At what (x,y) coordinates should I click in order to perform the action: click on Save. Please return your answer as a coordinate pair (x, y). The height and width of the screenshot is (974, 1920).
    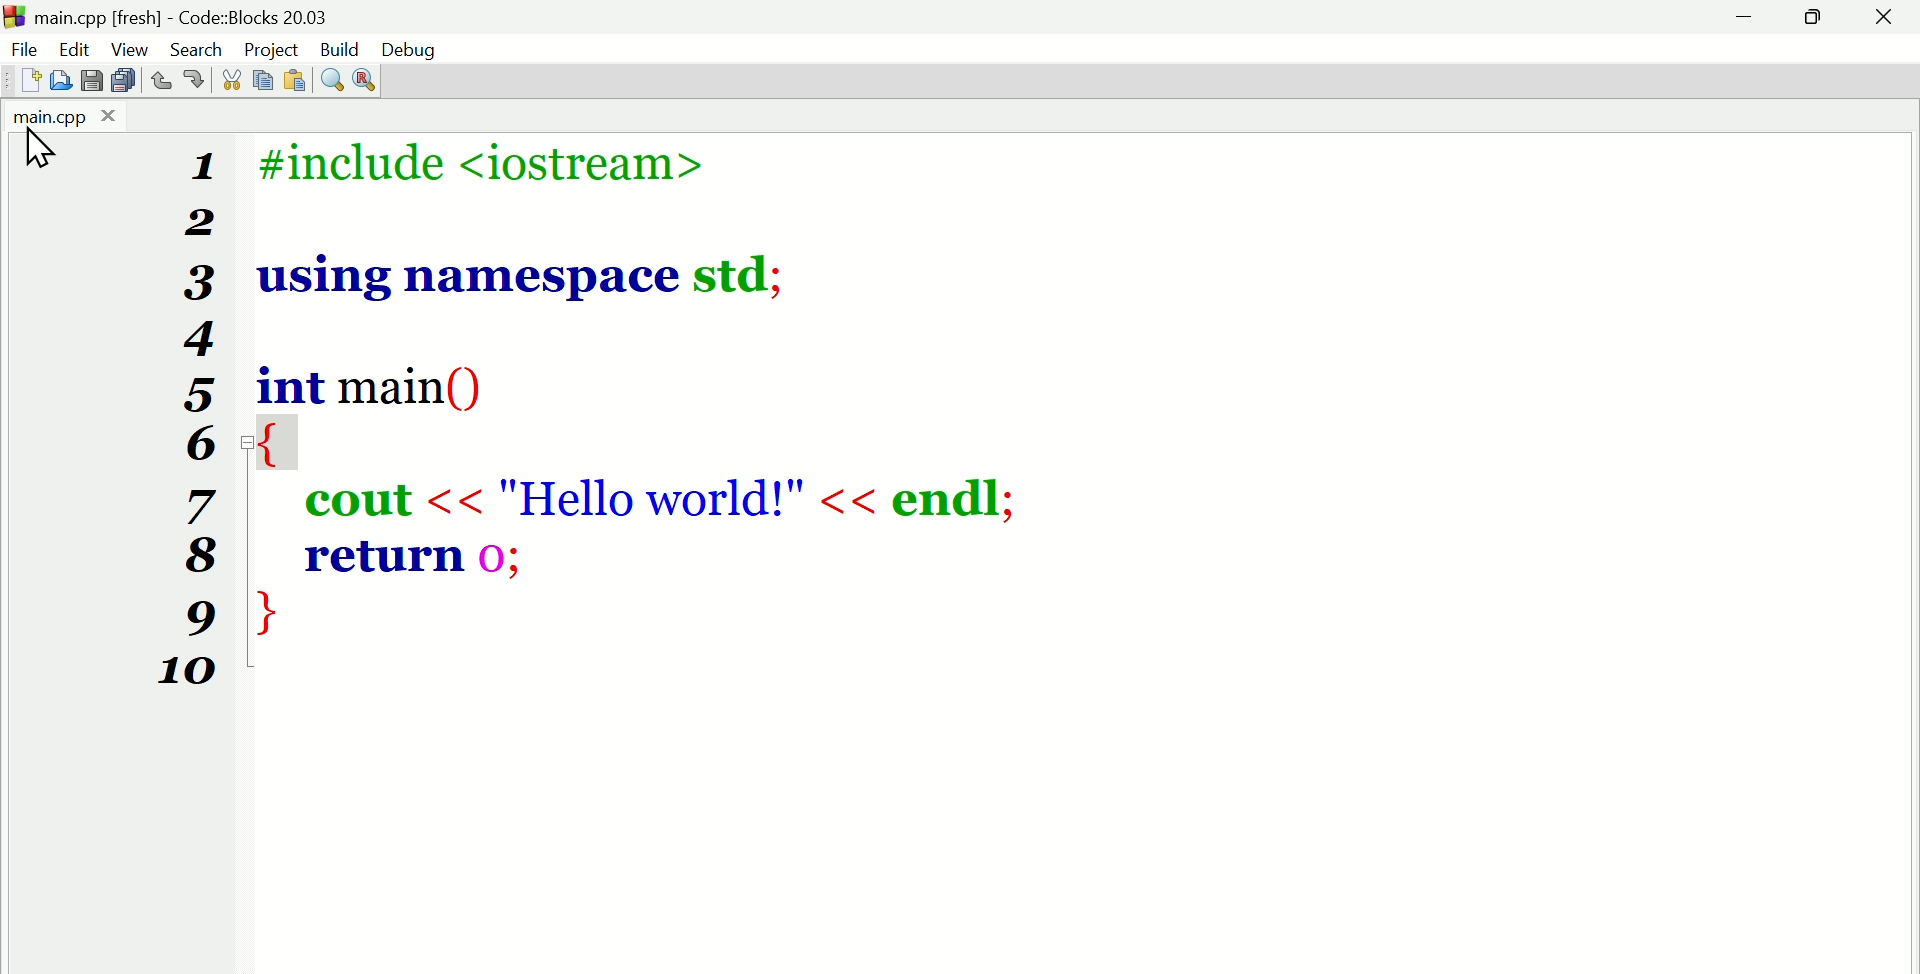
    Looking at the image, I should click on (90, 81).